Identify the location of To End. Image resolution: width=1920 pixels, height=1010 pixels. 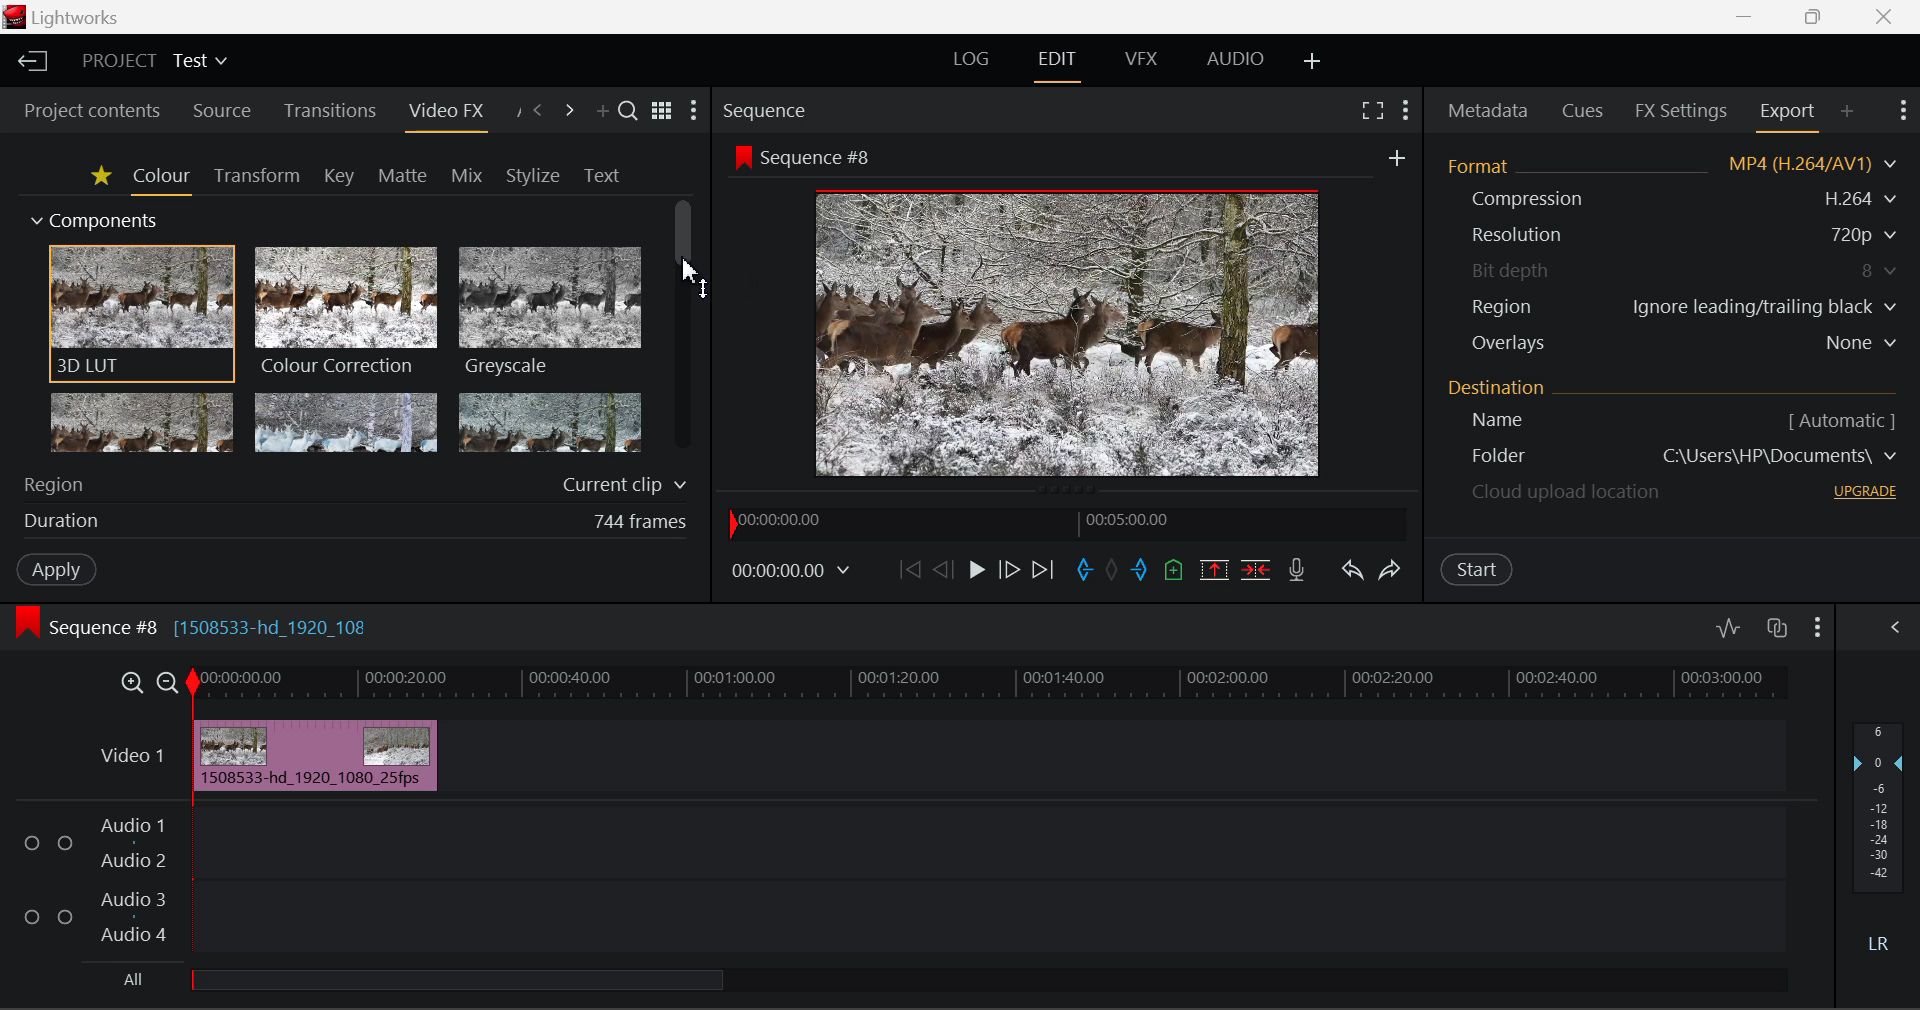
(1048, 570).